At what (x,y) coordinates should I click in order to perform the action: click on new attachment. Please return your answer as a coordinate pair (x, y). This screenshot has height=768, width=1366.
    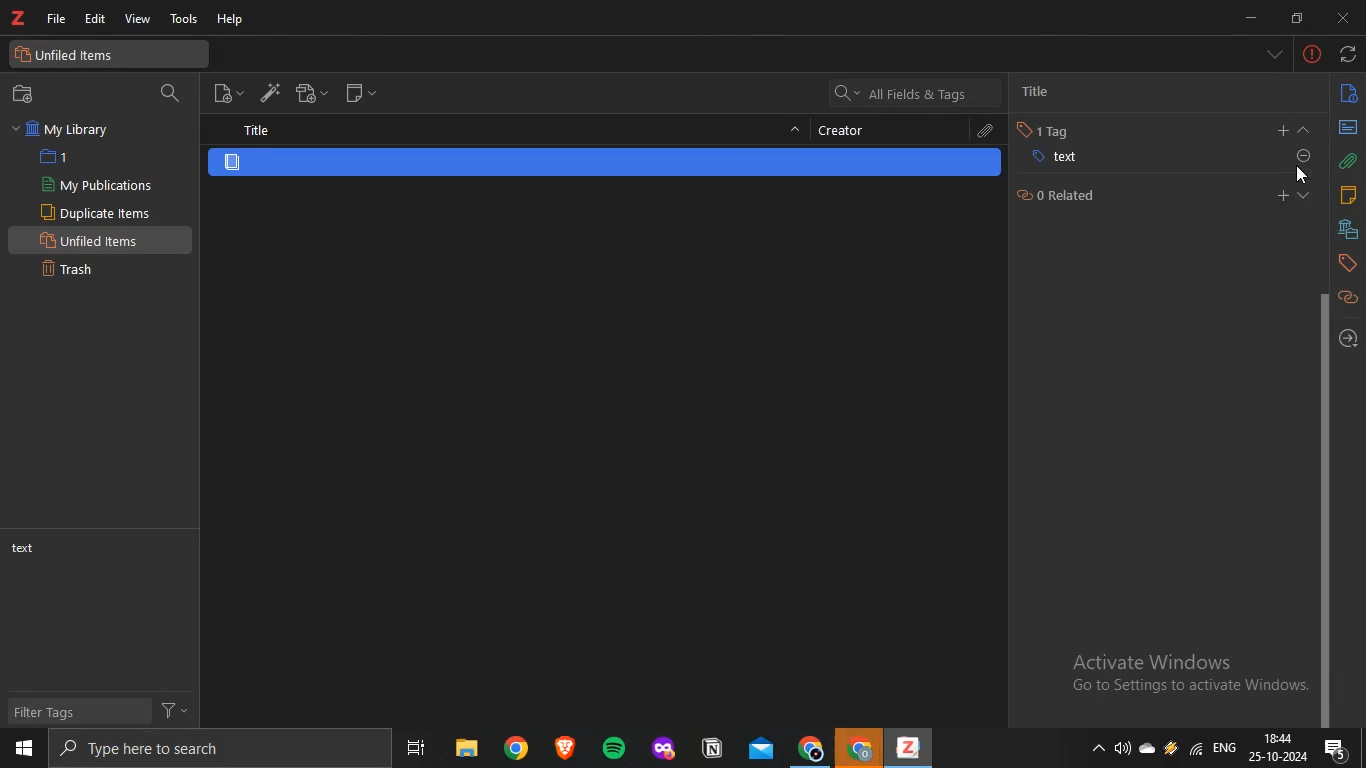
    Looking at the image, I should click on (313, 95).